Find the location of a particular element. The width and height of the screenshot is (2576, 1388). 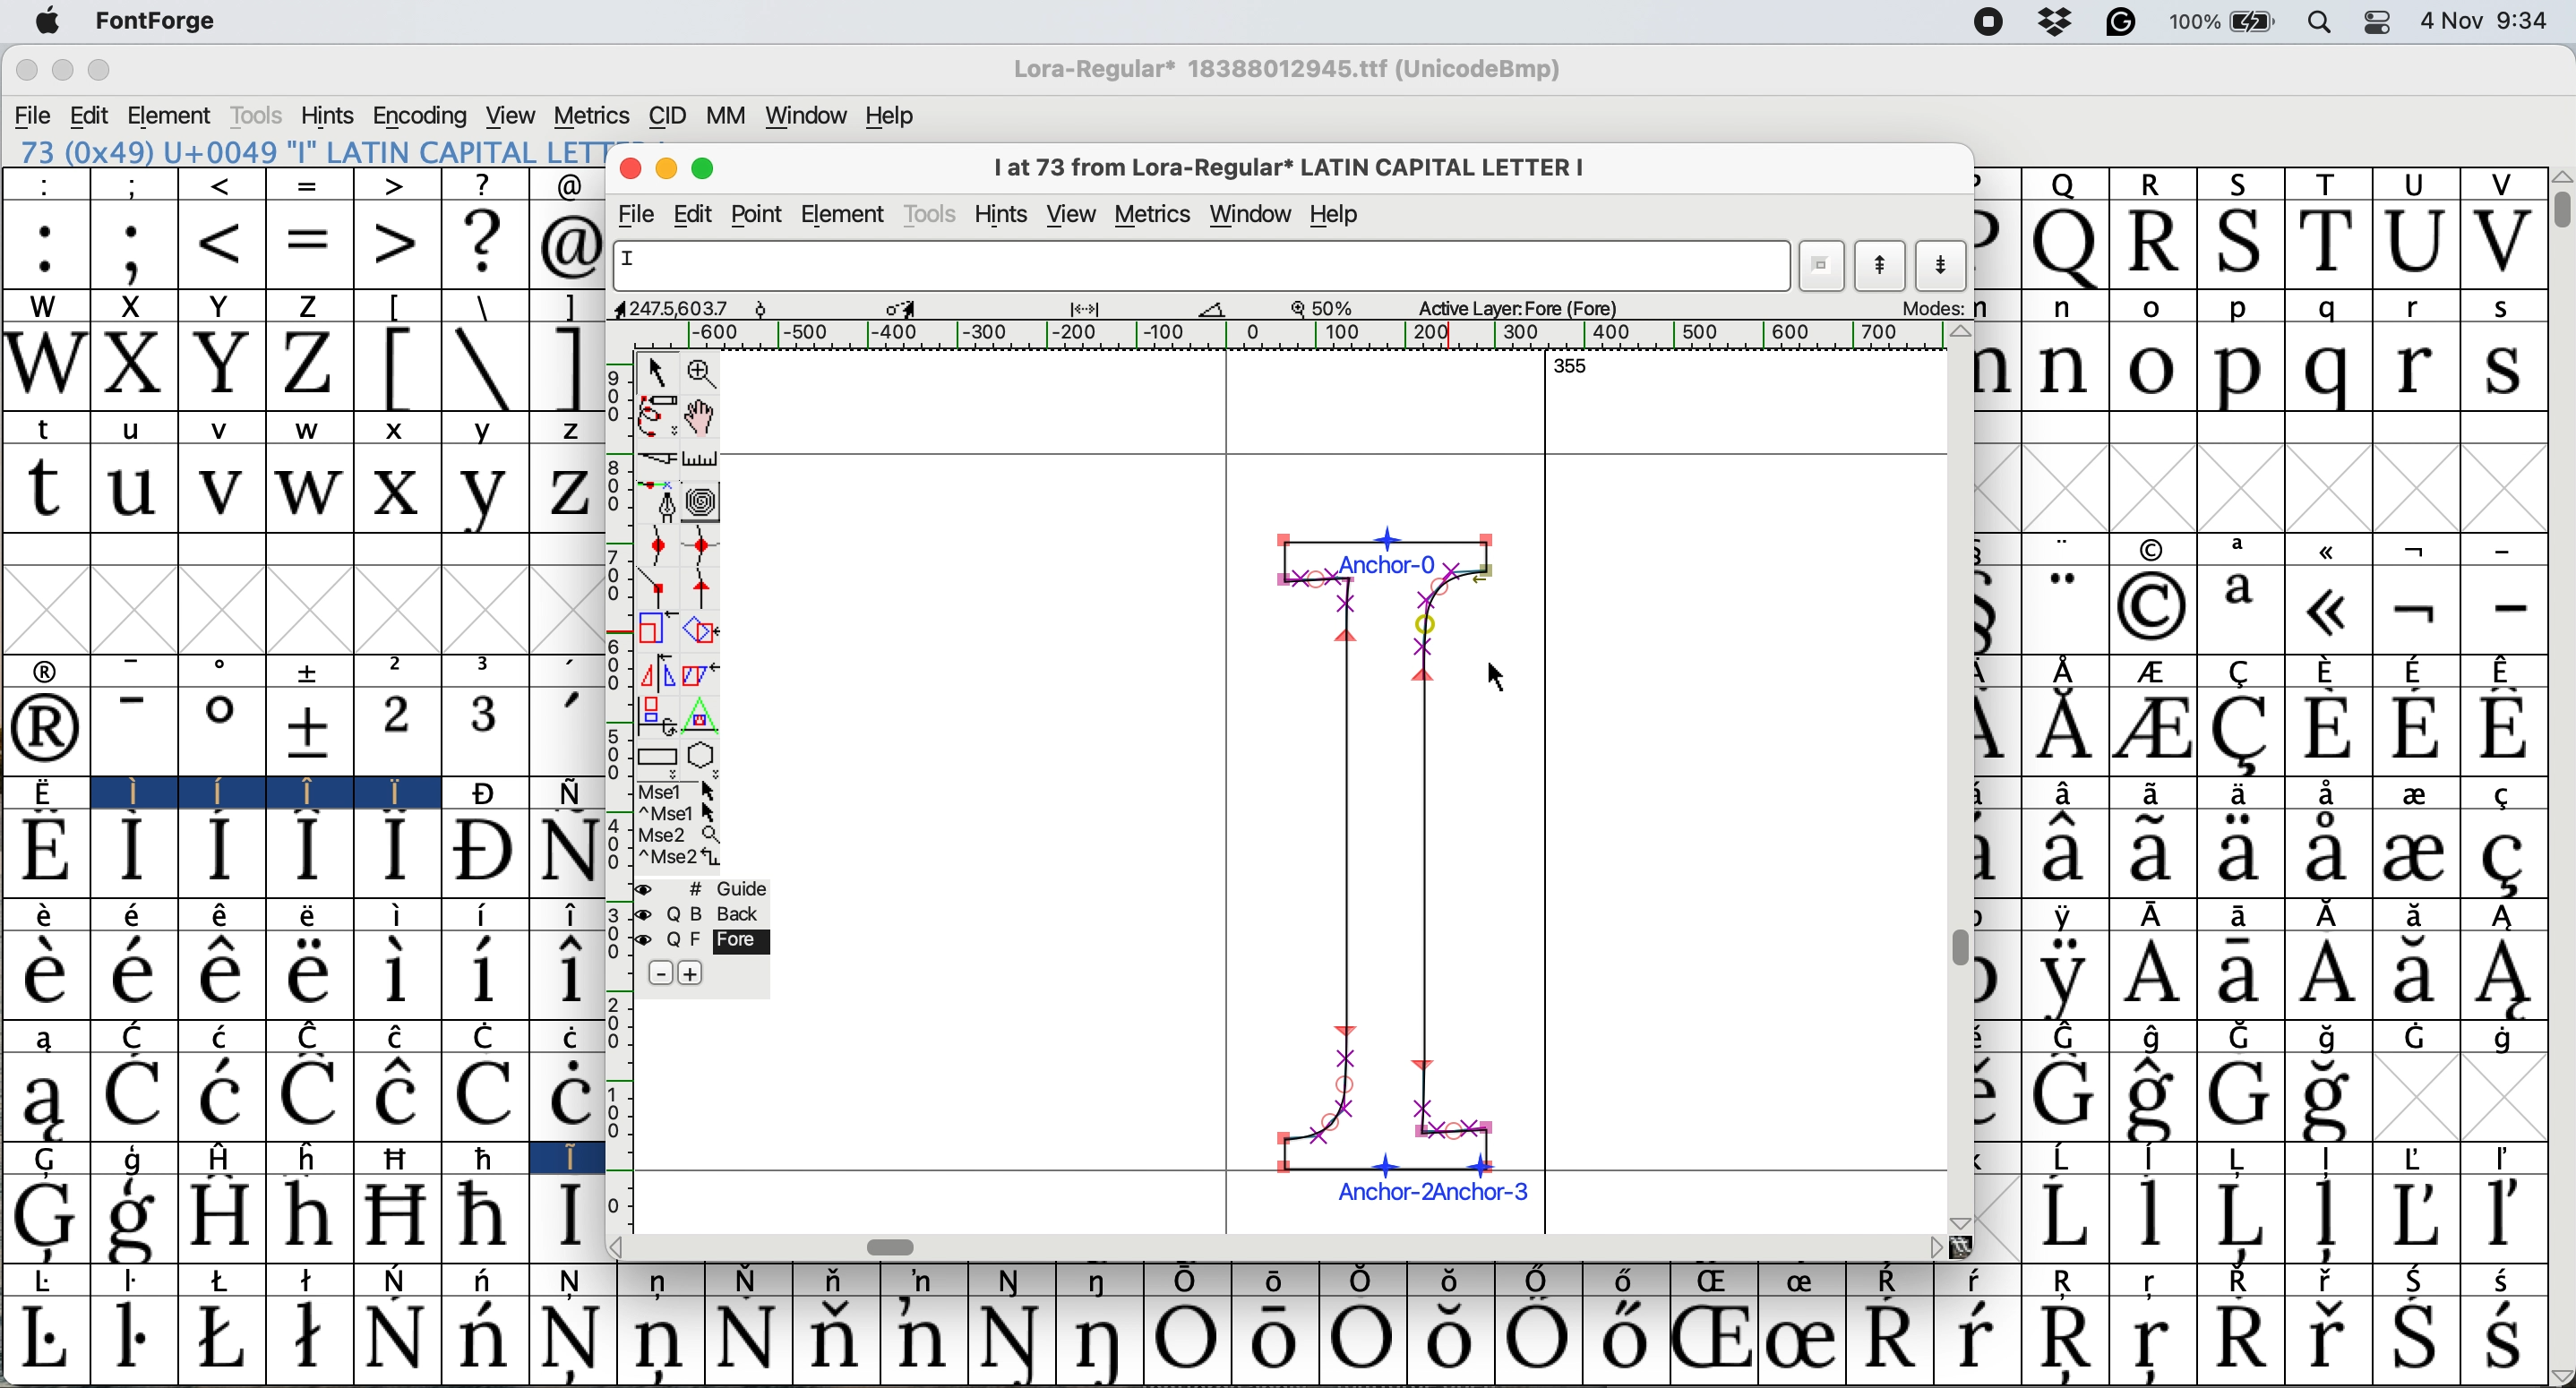

 is located at coordinates (1930, 1246).